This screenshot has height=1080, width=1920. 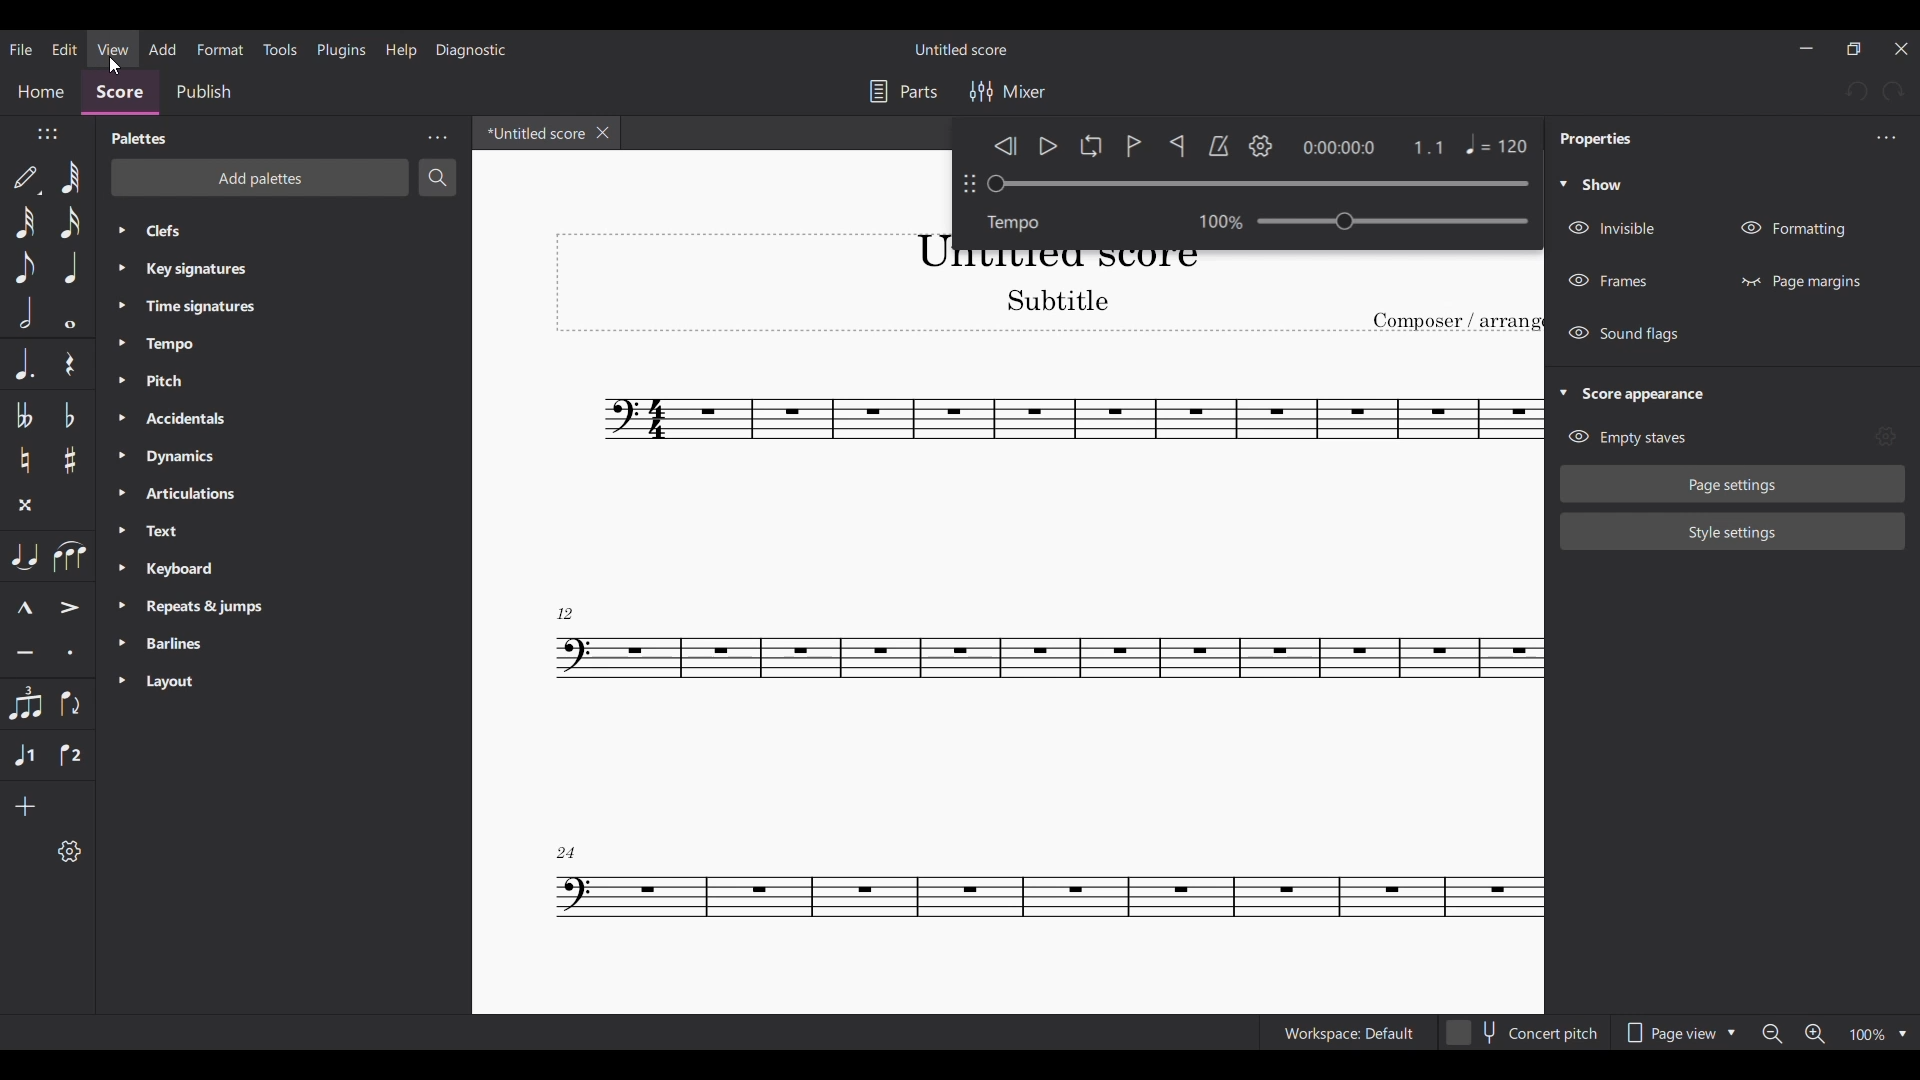 I want to click on Empty staves, so click(x=1627, y=437).